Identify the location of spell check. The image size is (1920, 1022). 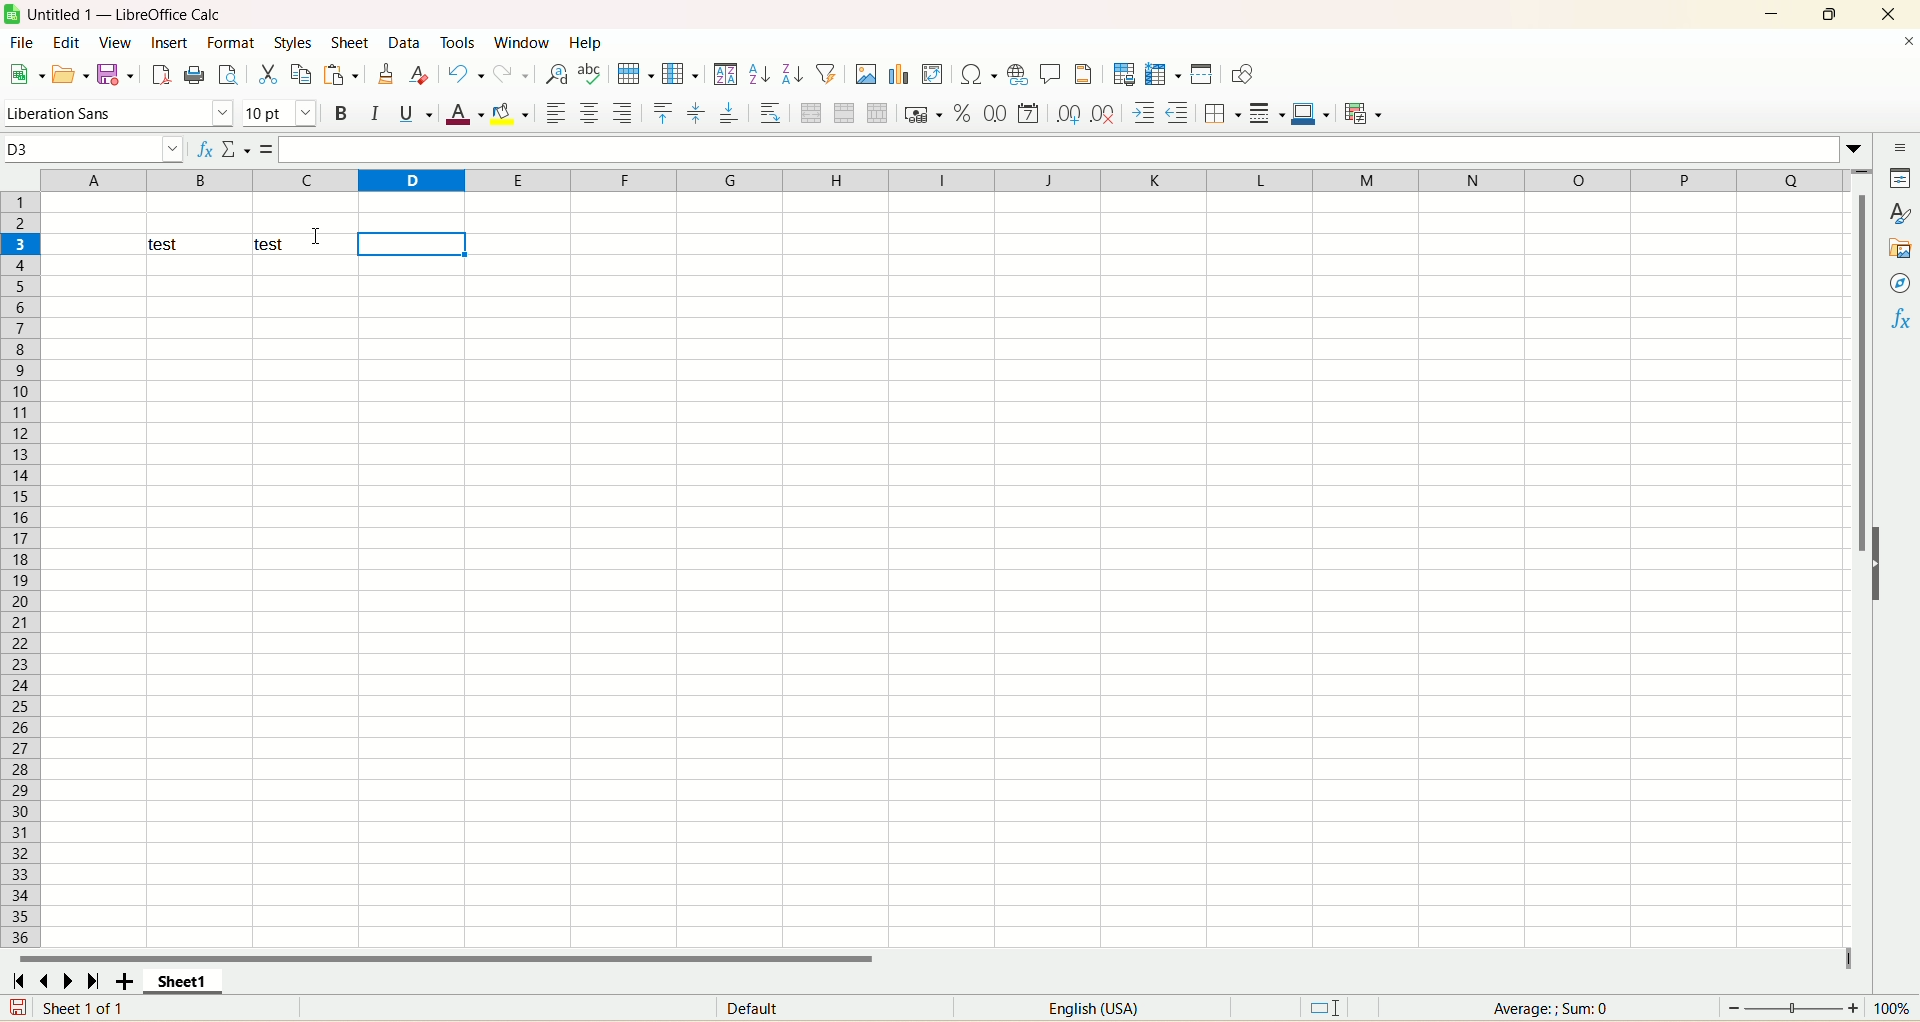
(590, 74).